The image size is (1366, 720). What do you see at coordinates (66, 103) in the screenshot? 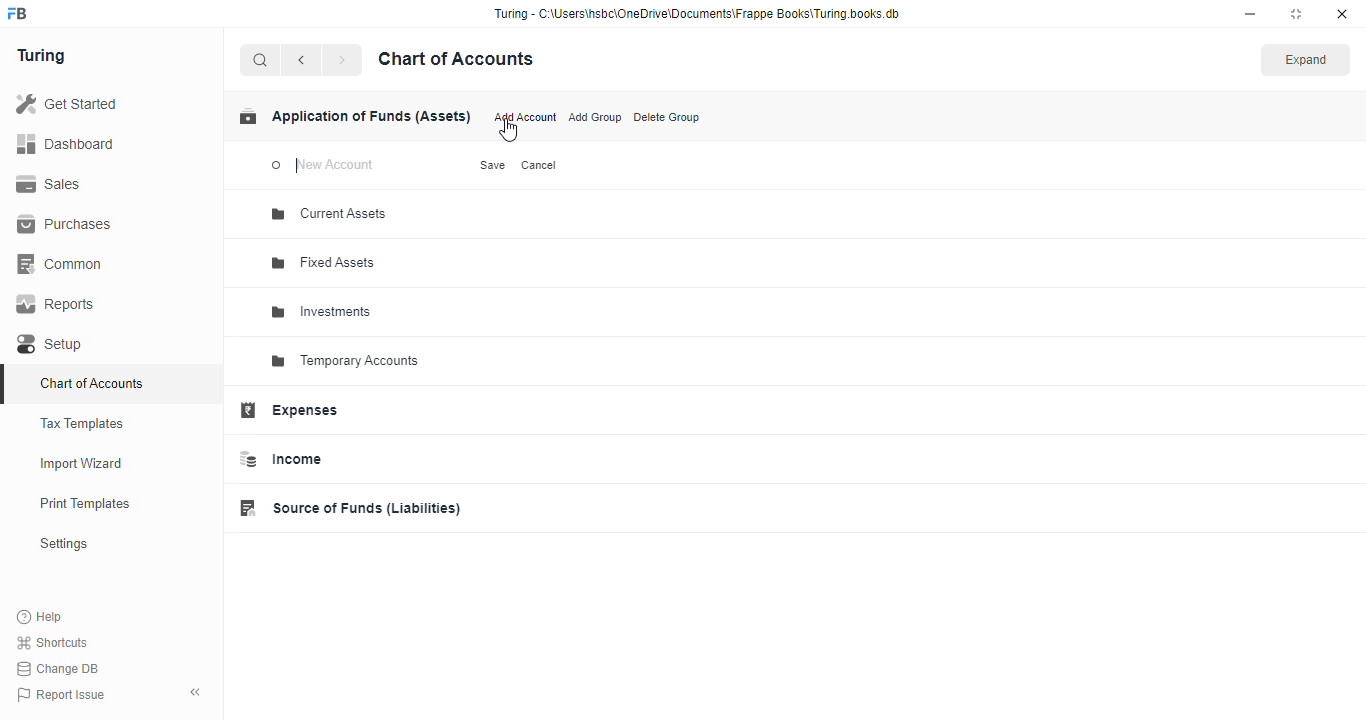
I see `get started` at bounding box center [66, 103].